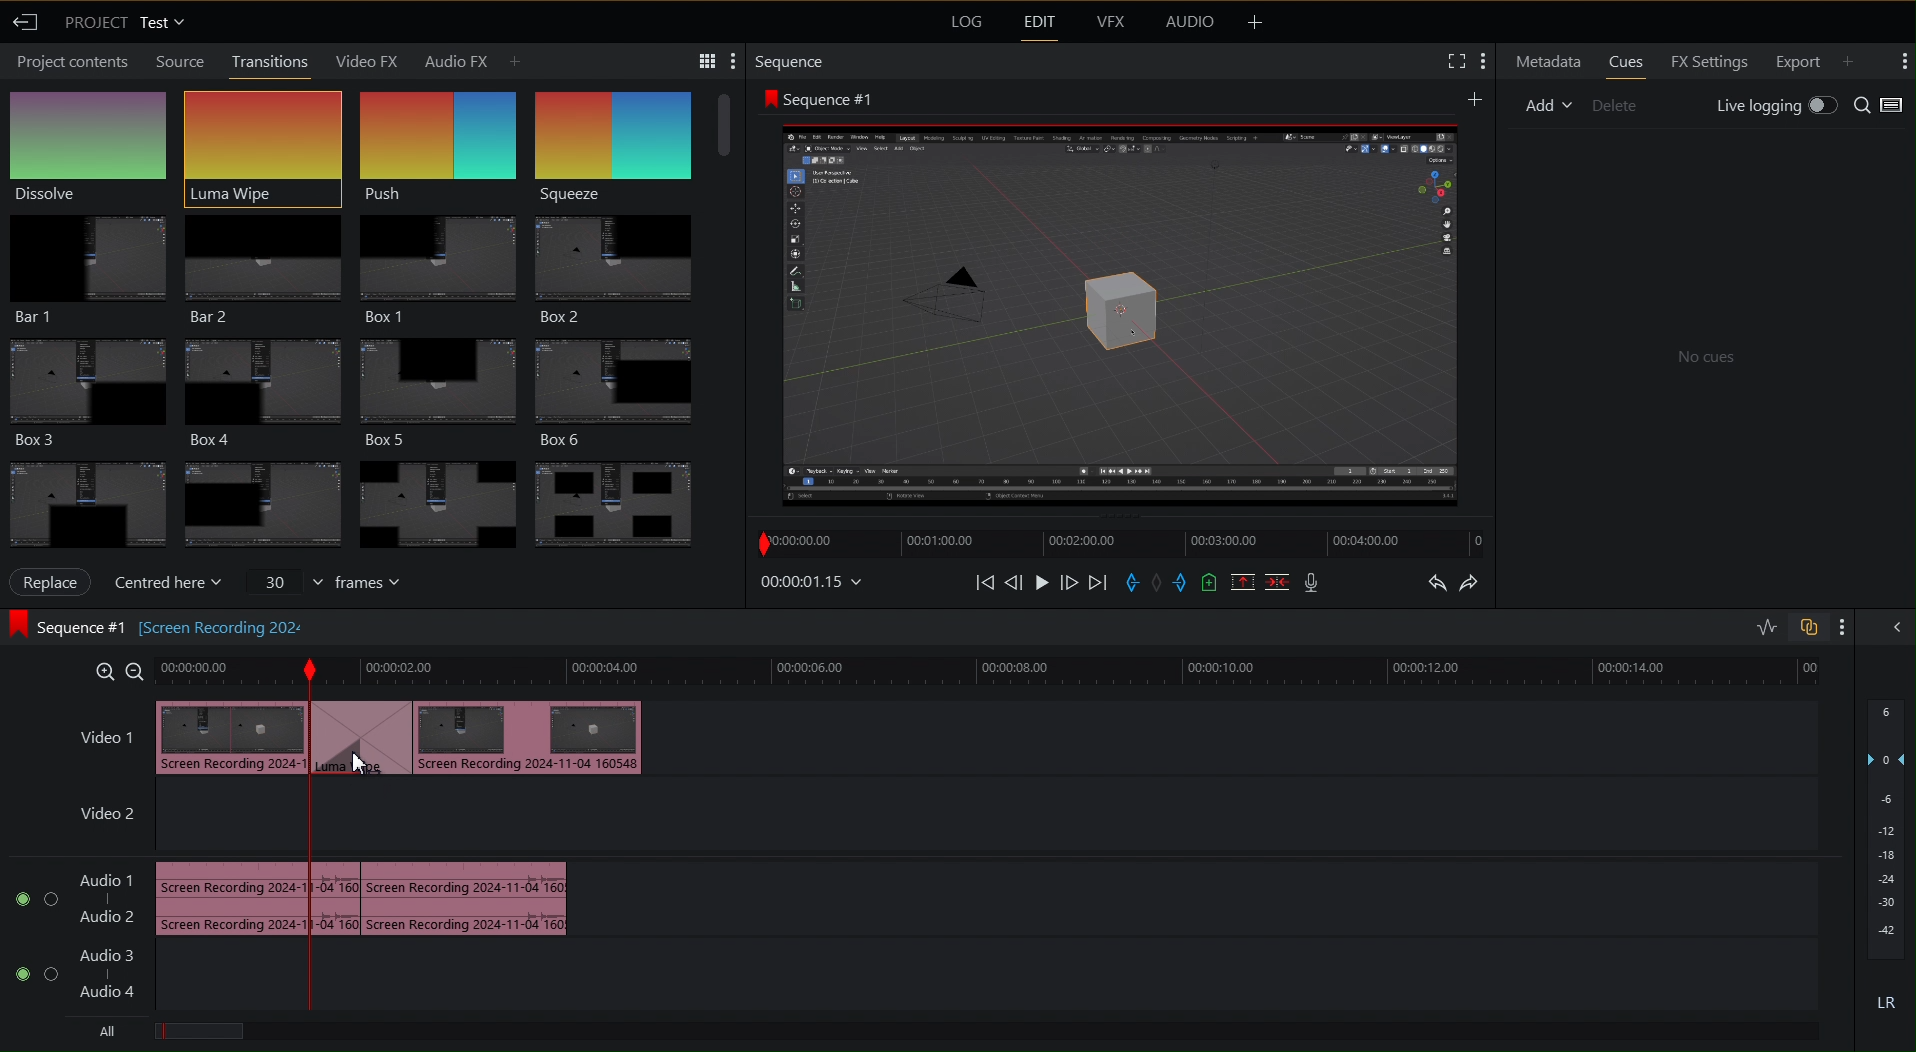 This screenshot has height=1052, width=1916. I want to click on Add Cue, so click(1208, 584).